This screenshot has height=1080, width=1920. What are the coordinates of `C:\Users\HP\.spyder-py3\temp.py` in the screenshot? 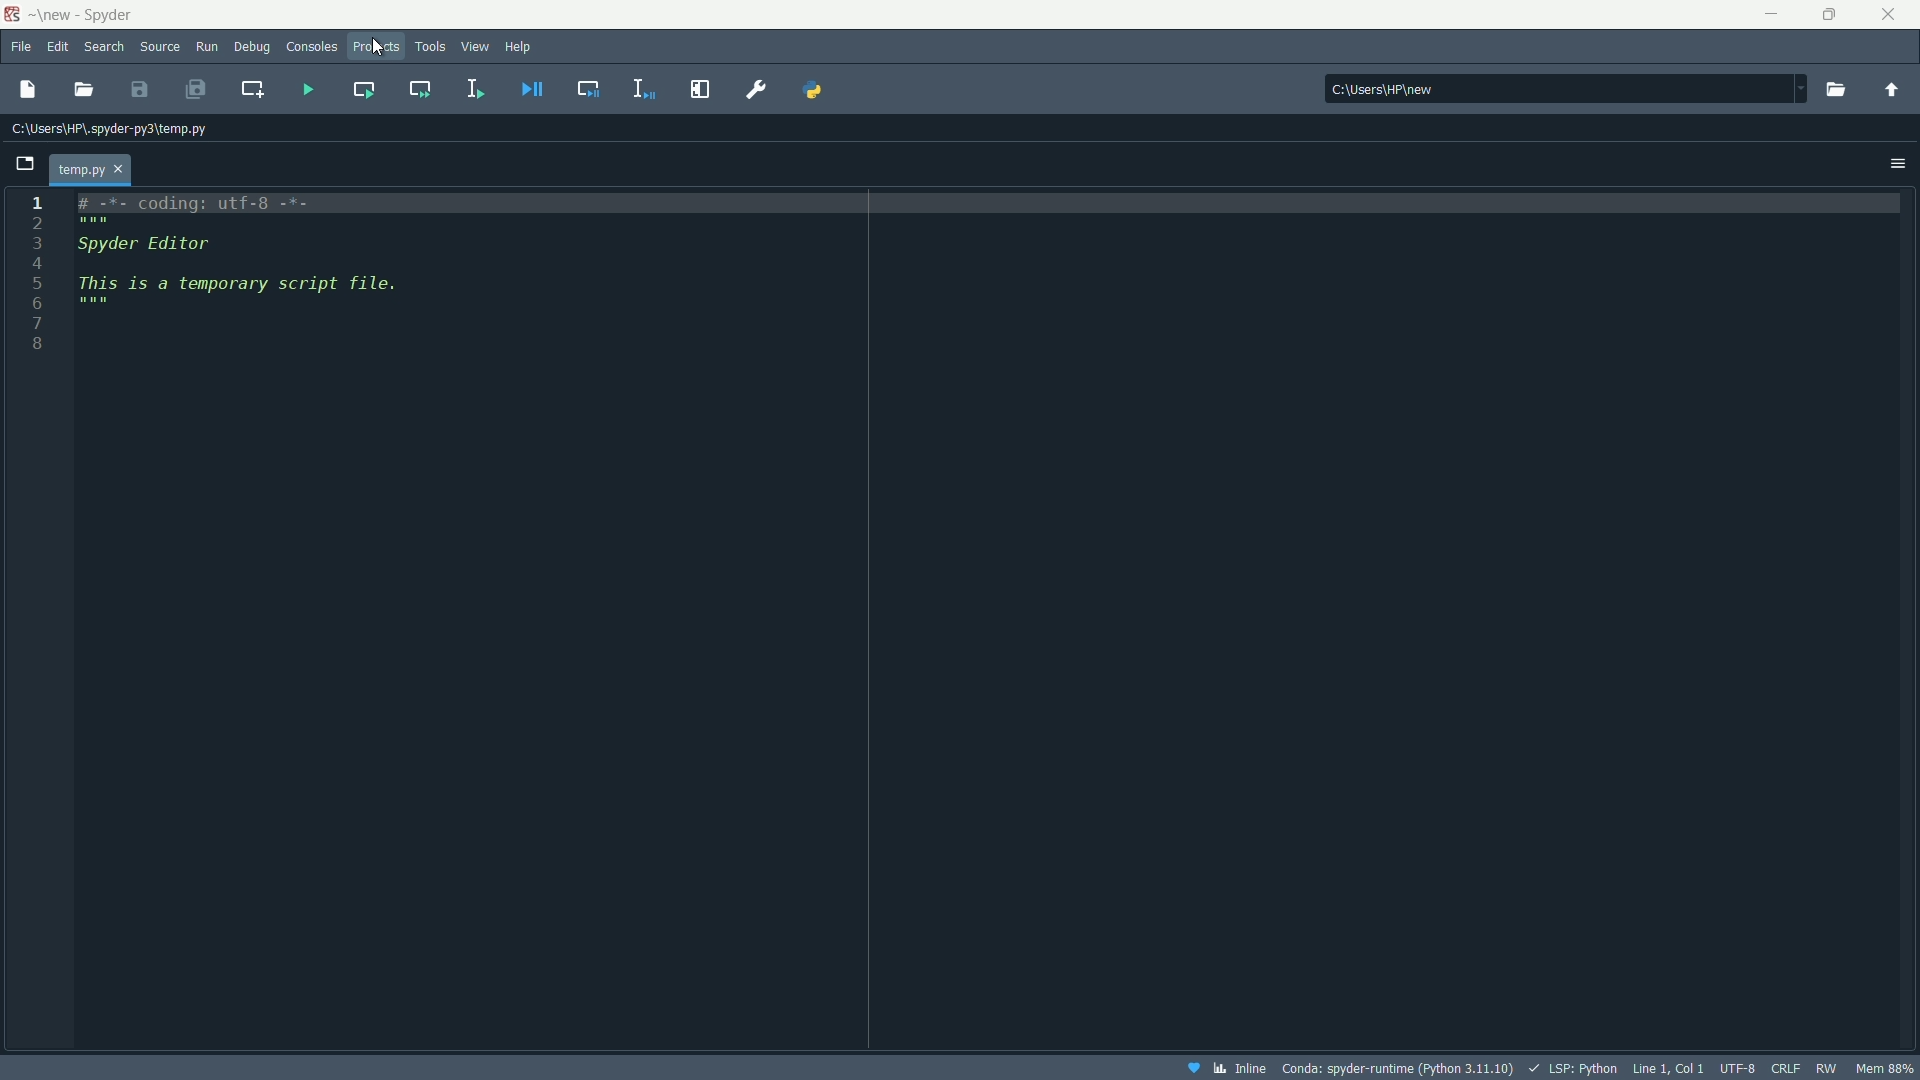 It's located at (112, 126).